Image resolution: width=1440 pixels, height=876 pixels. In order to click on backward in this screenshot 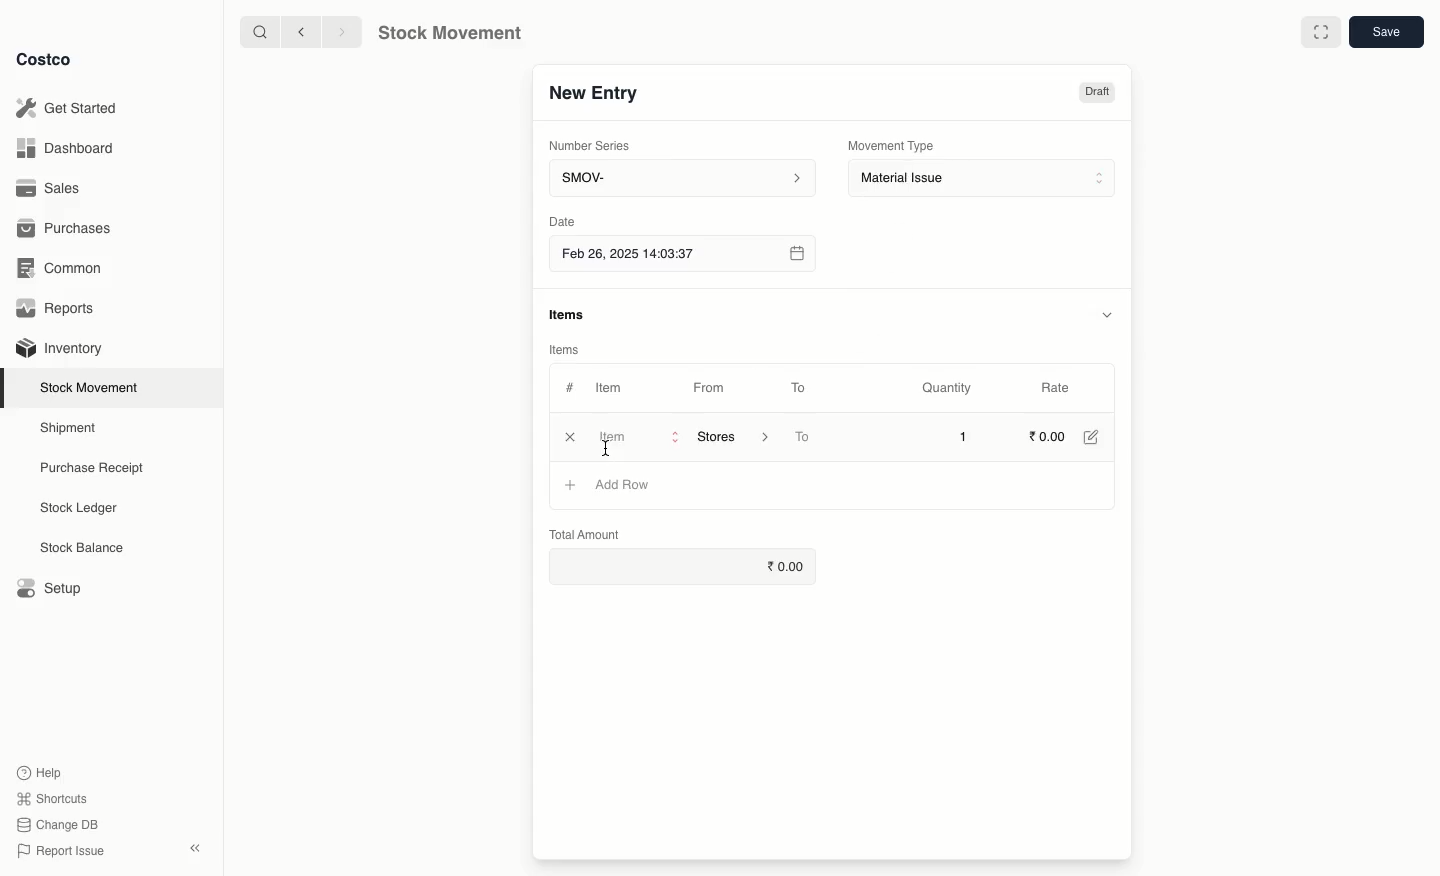, I will do `click(304, 33)`.